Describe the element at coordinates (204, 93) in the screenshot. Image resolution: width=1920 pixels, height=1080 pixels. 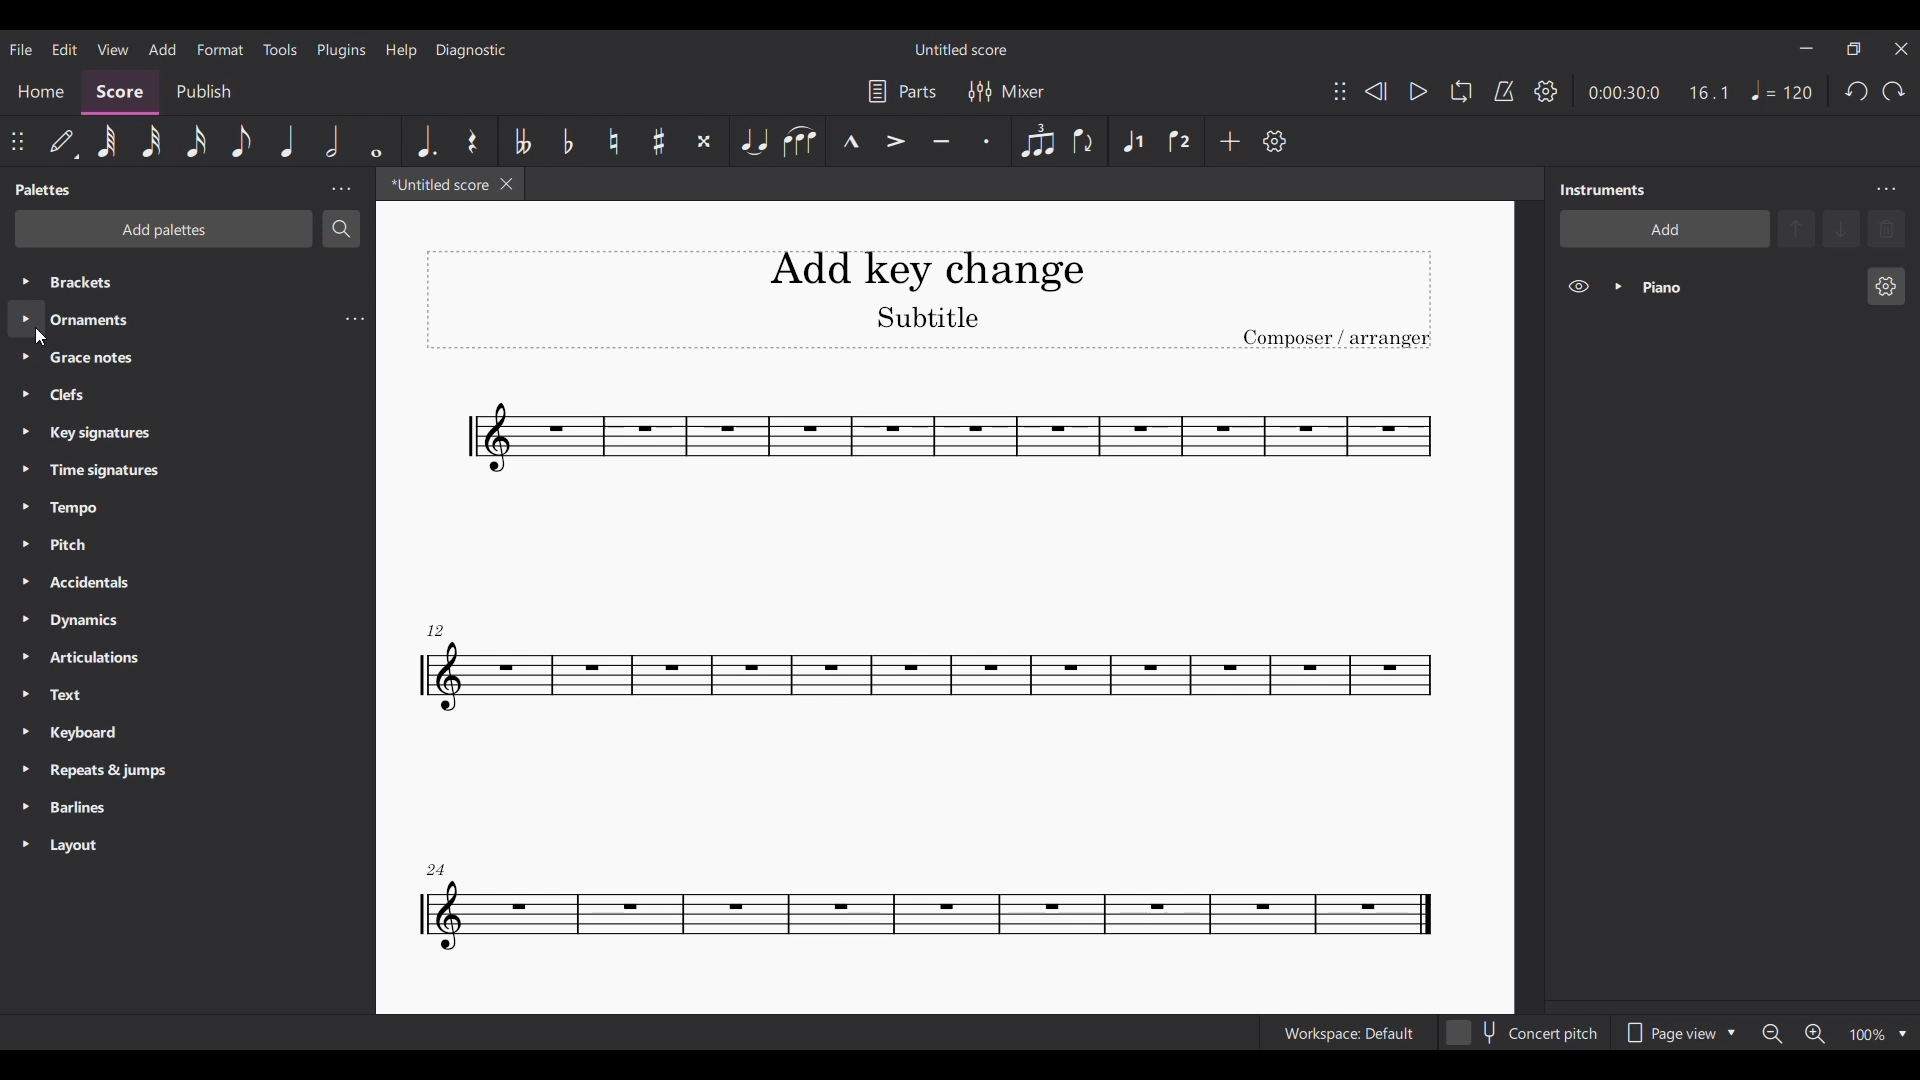
I see `Publish section` at that location.